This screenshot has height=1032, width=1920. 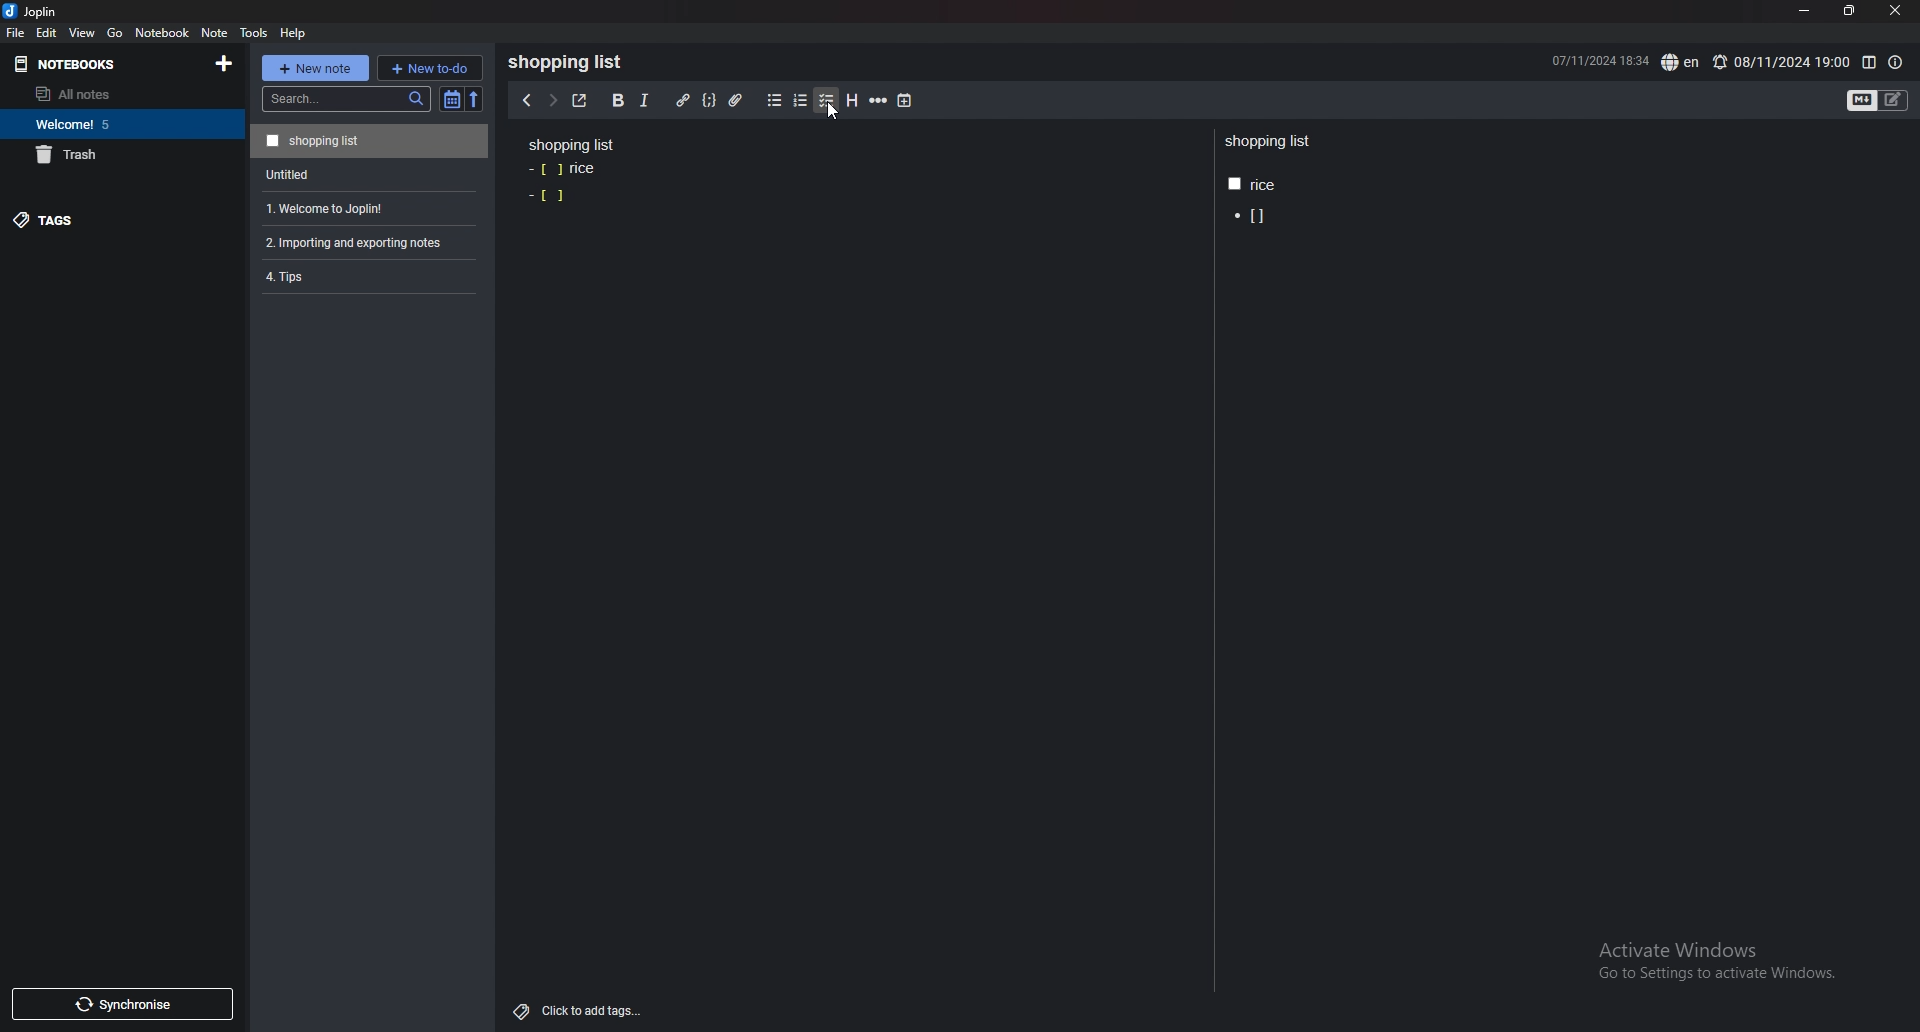 What do you see at coordinates (579, 1012) in the screenshot?
I see `add tags` at bounding box center [579, 1012].